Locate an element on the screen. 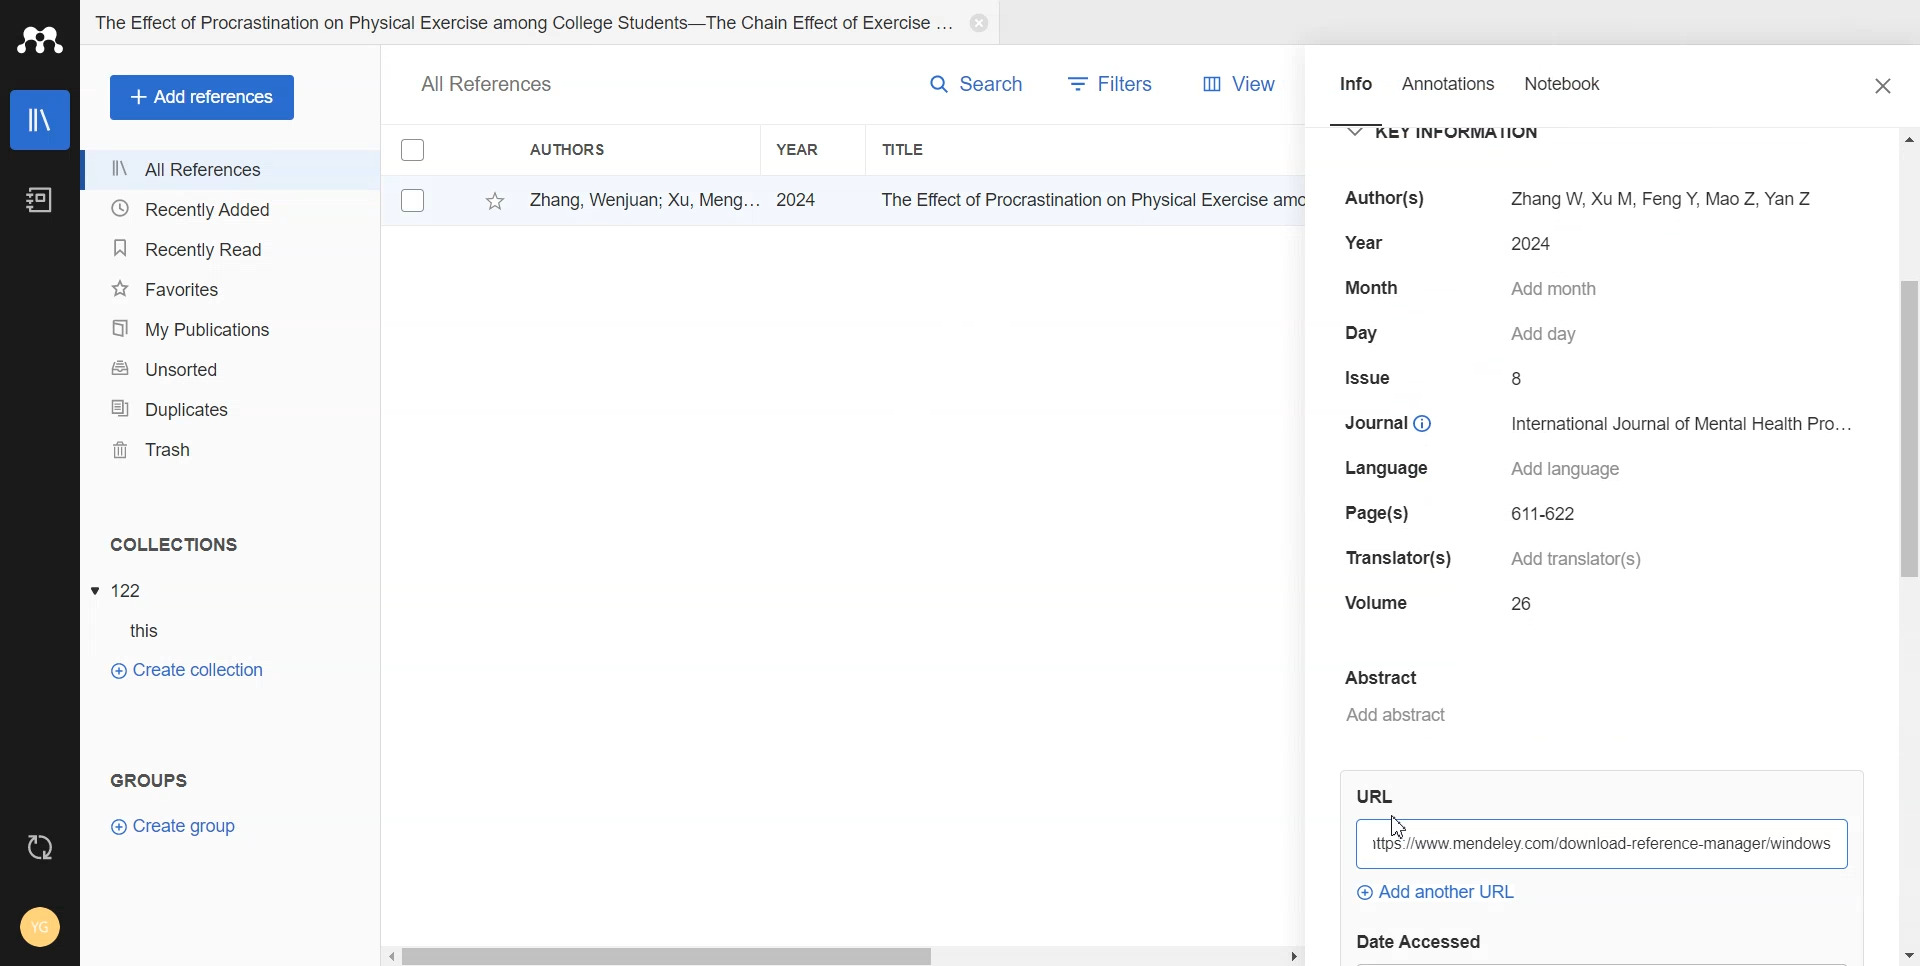 This screenshot has height=966, width=1920. Issue 8 is located at coordinates (1441, 379).